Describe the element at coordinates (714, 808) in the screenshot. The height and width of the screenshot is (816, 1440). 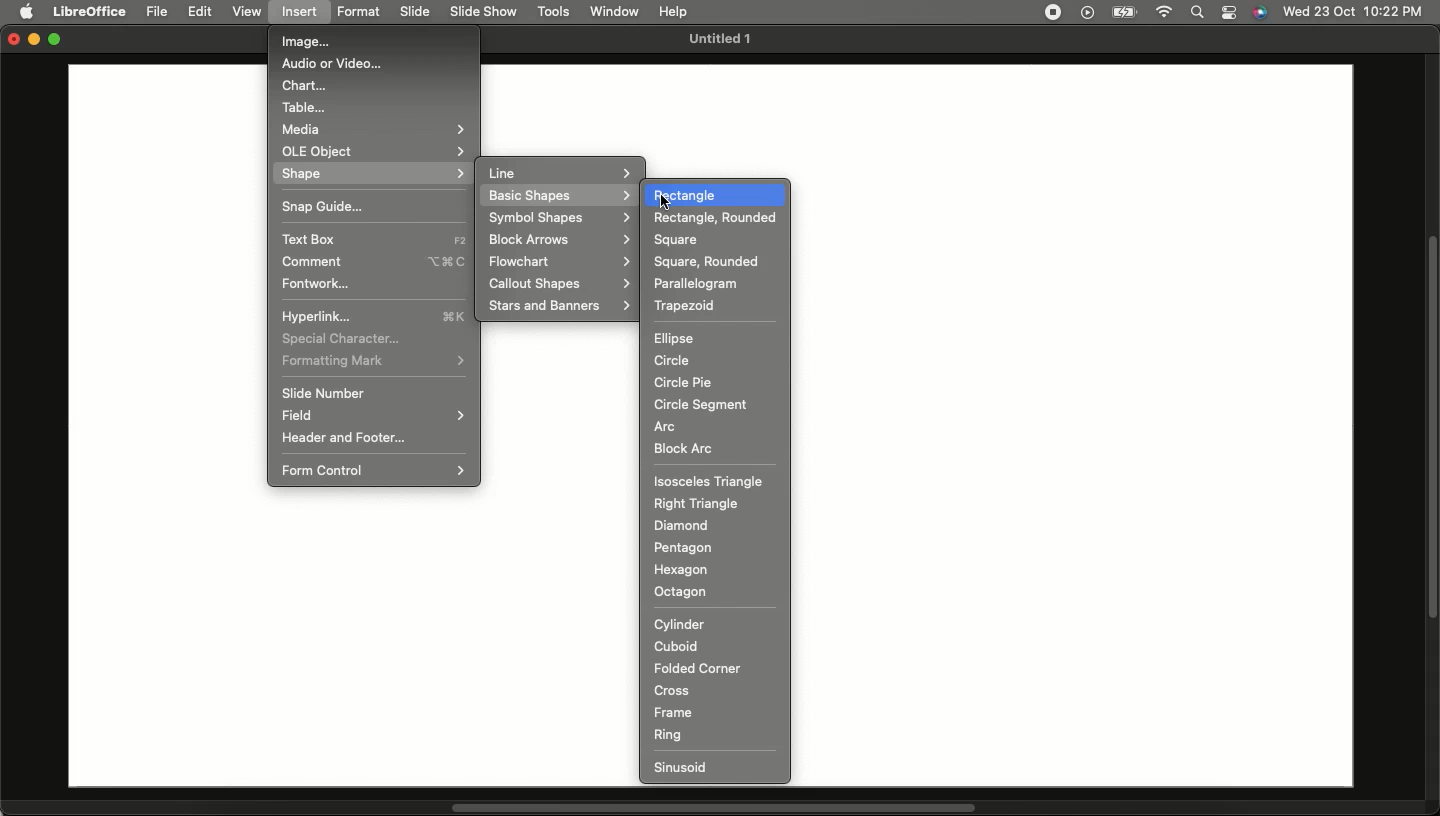
I see `Scroll` at that location.